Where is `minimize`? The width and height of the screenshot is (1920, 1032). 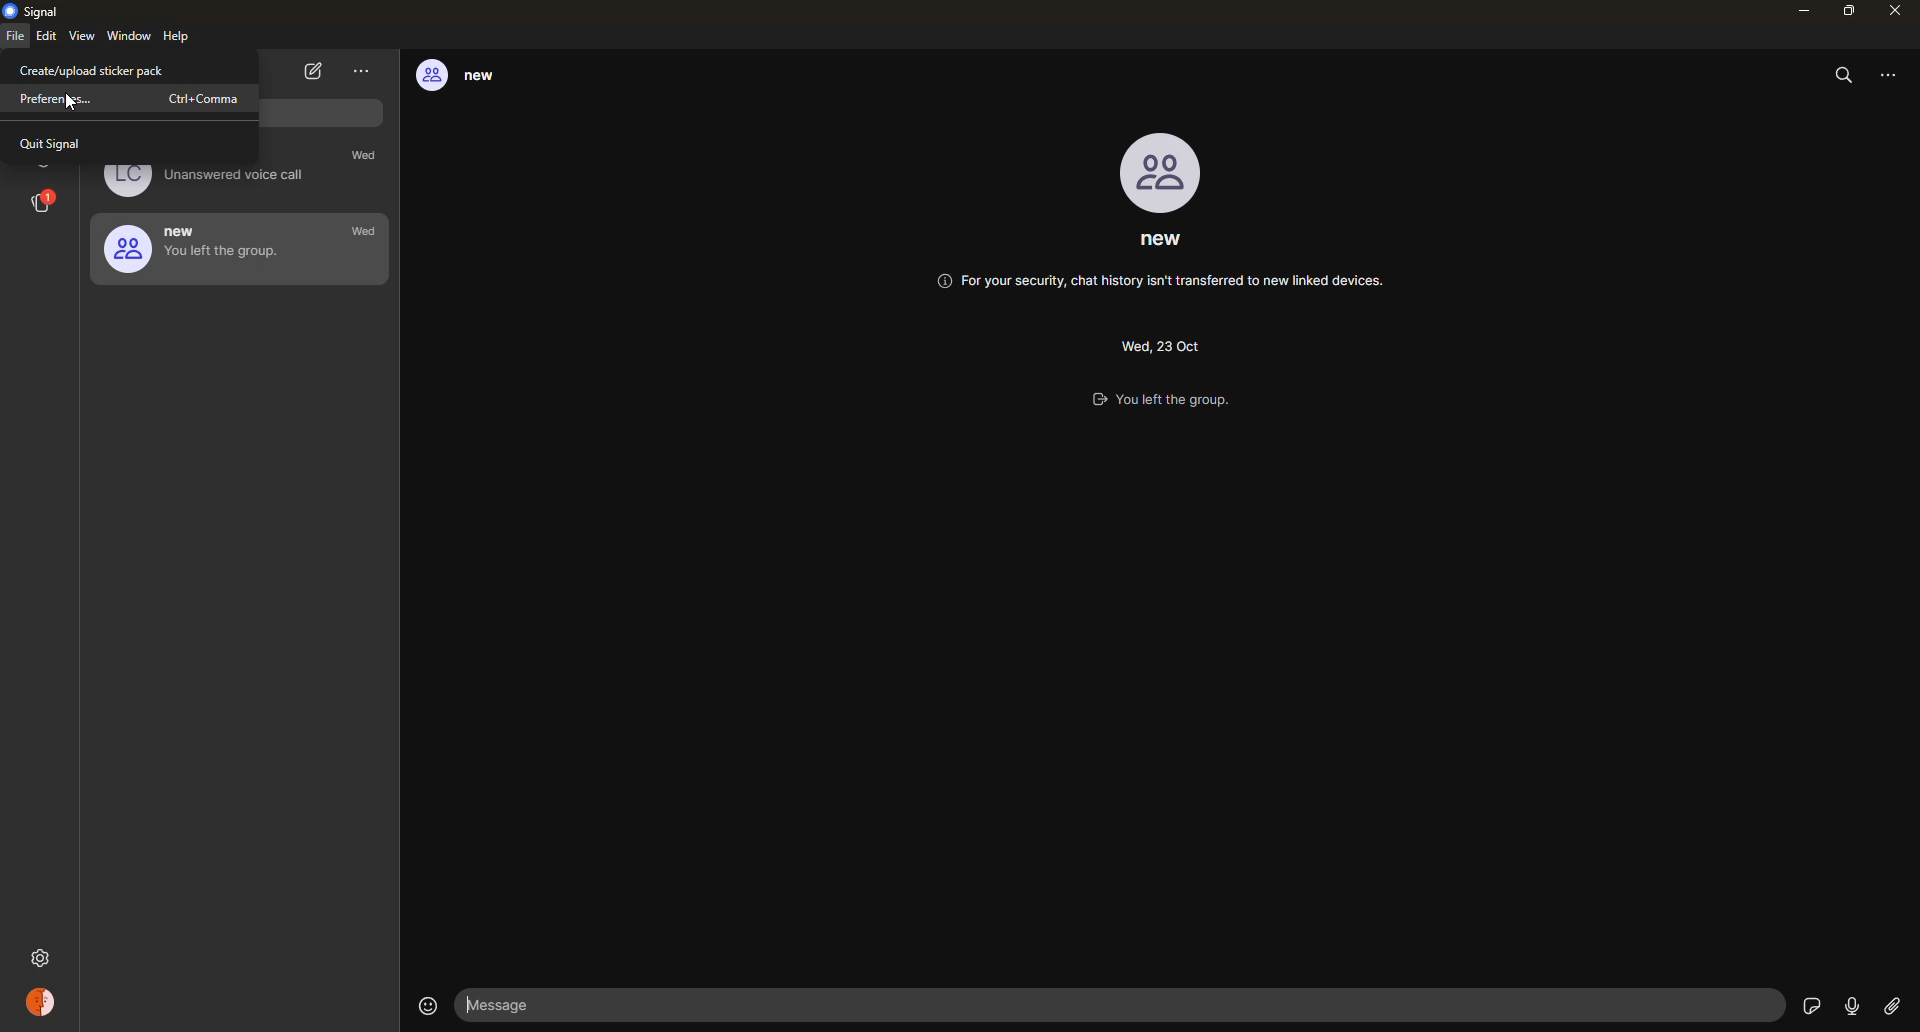 minimize is located at coordinates (1798, 11).